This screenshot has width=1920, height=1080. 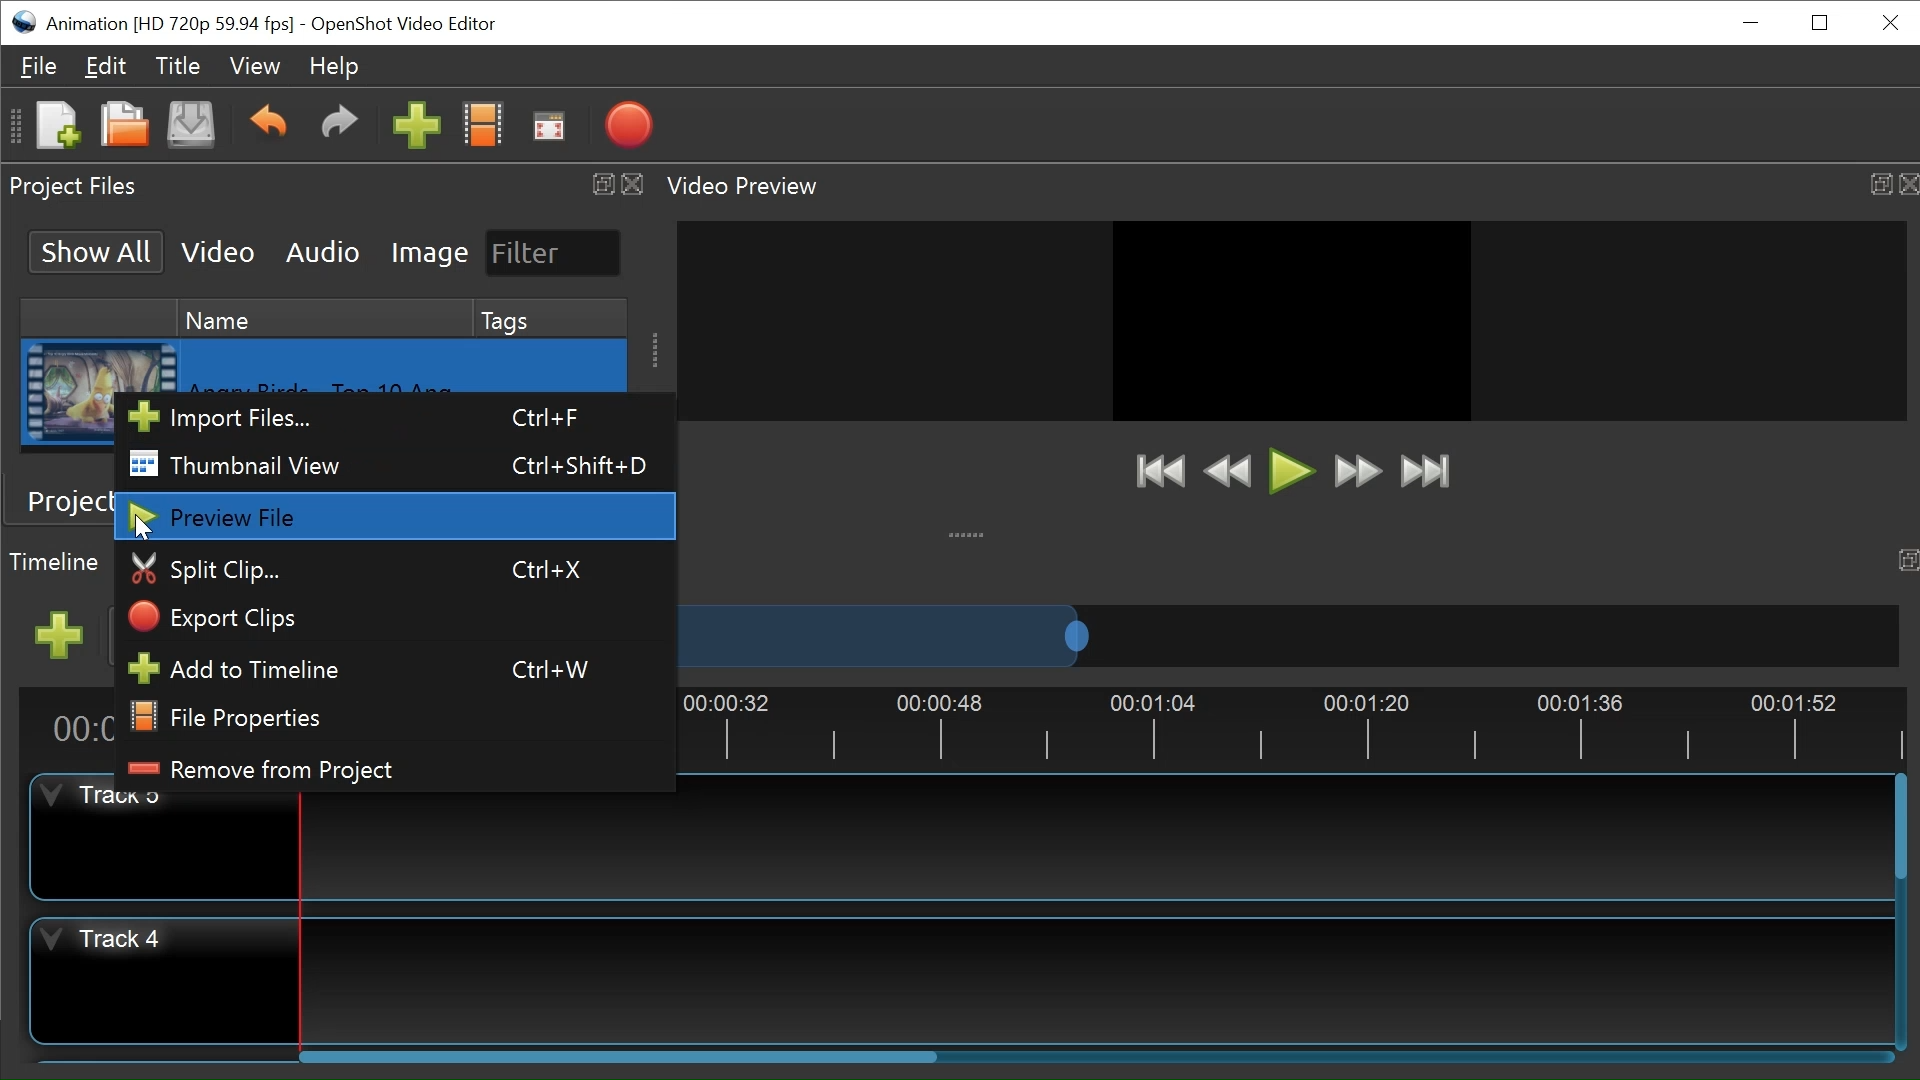 What do you see at coordinates (327, 319) in the screenshot?
I see `Name` at bounding box center [327, 319].